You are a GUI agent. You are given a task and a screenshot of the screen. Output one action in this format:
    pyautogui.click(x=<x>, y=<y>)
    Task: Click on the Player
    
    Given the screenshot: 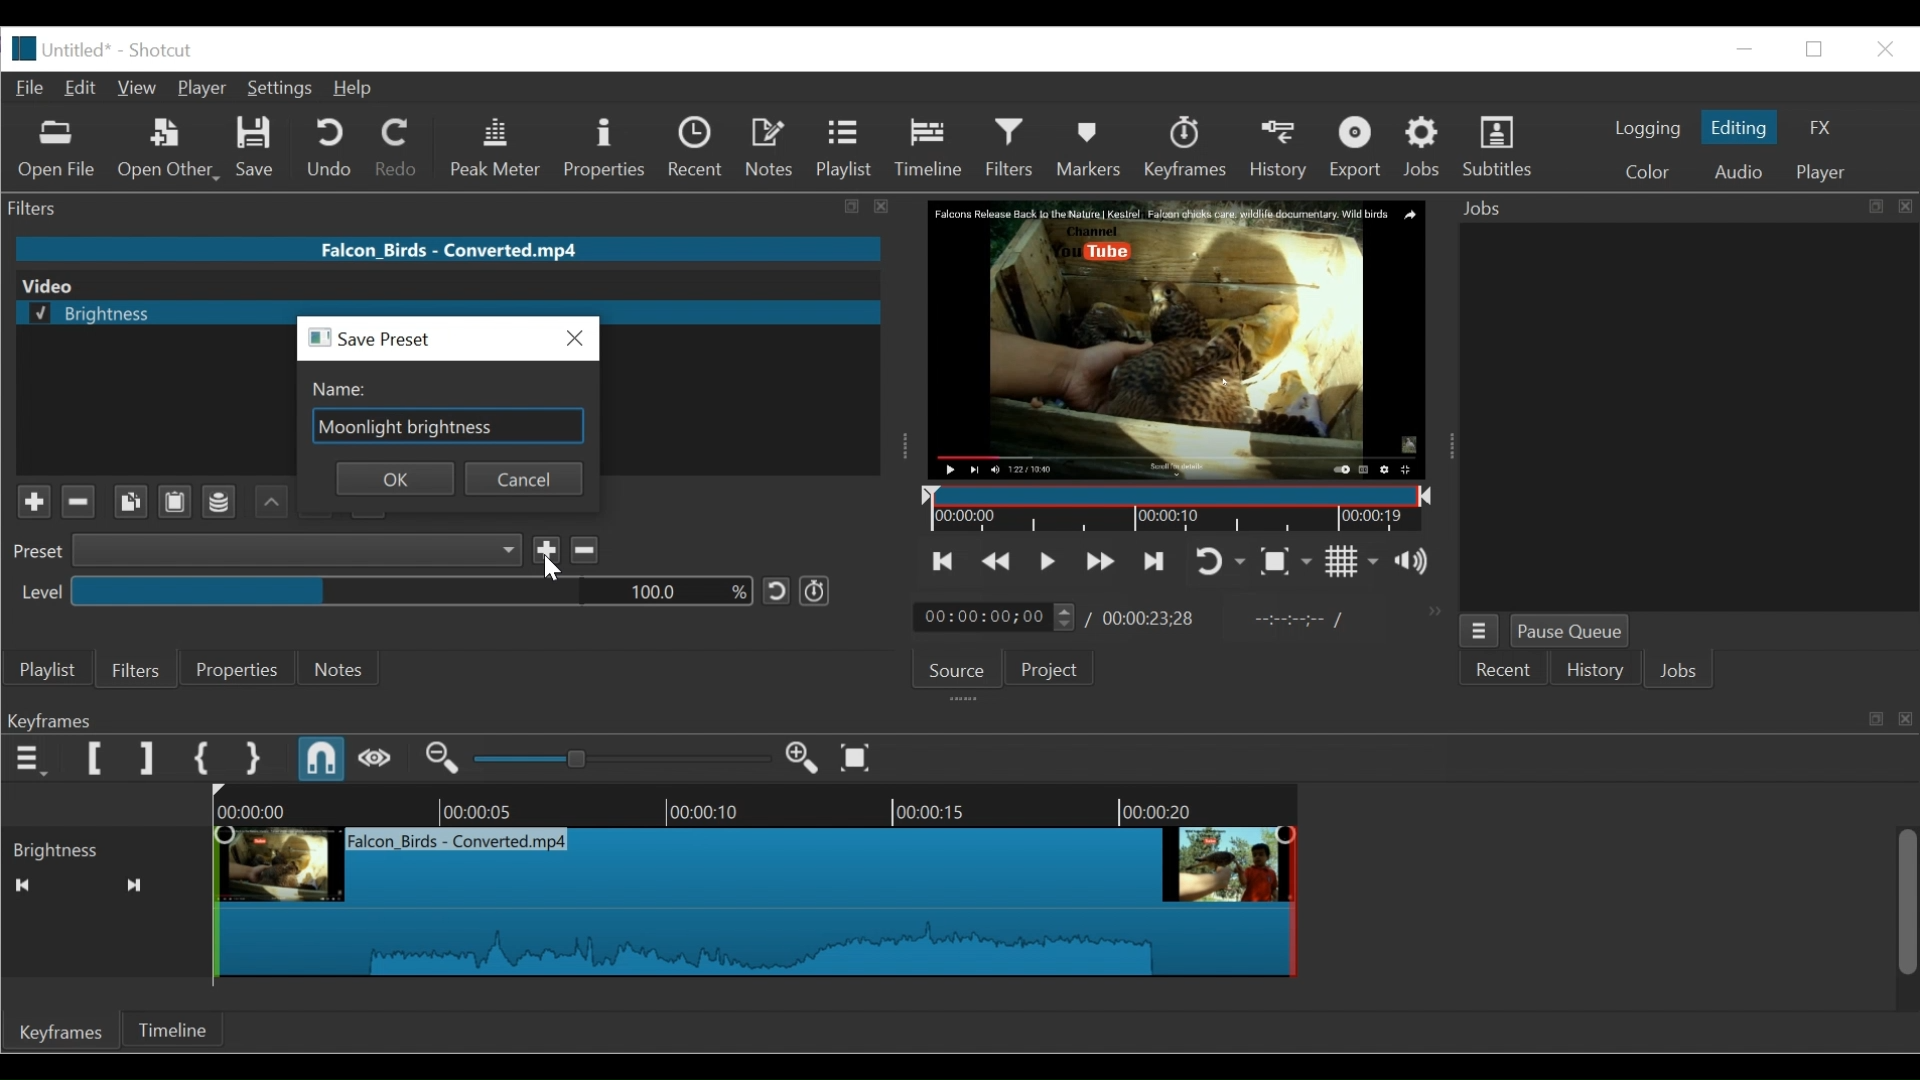 What is the action you would take?
    pyautogui.click(x=202, y=89)
    